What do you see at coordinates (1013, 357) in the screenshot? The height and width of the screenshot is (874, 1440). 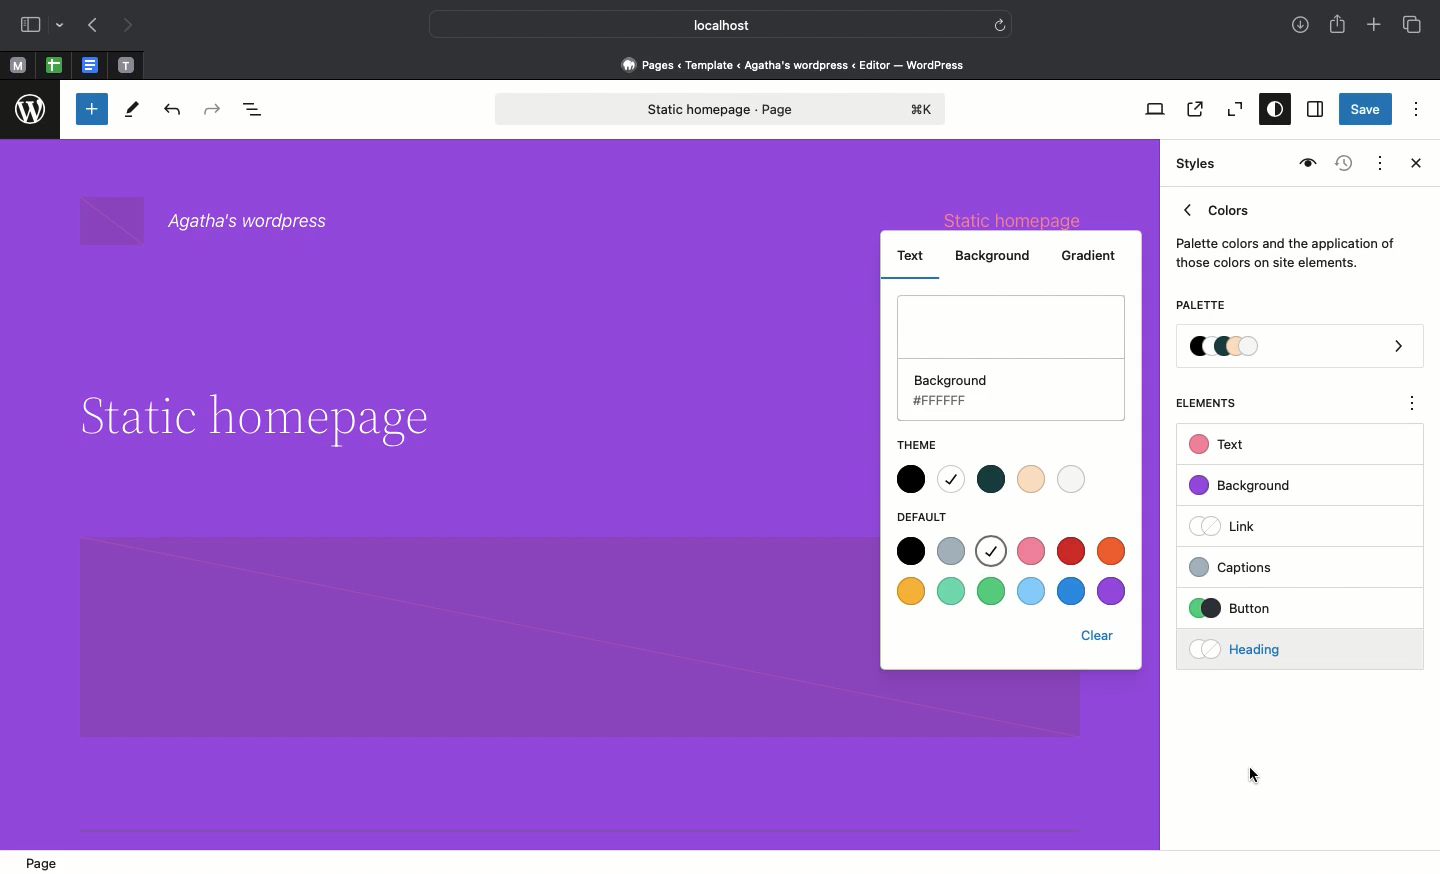 I see `No color selected` at bounding box center [1013, 357].